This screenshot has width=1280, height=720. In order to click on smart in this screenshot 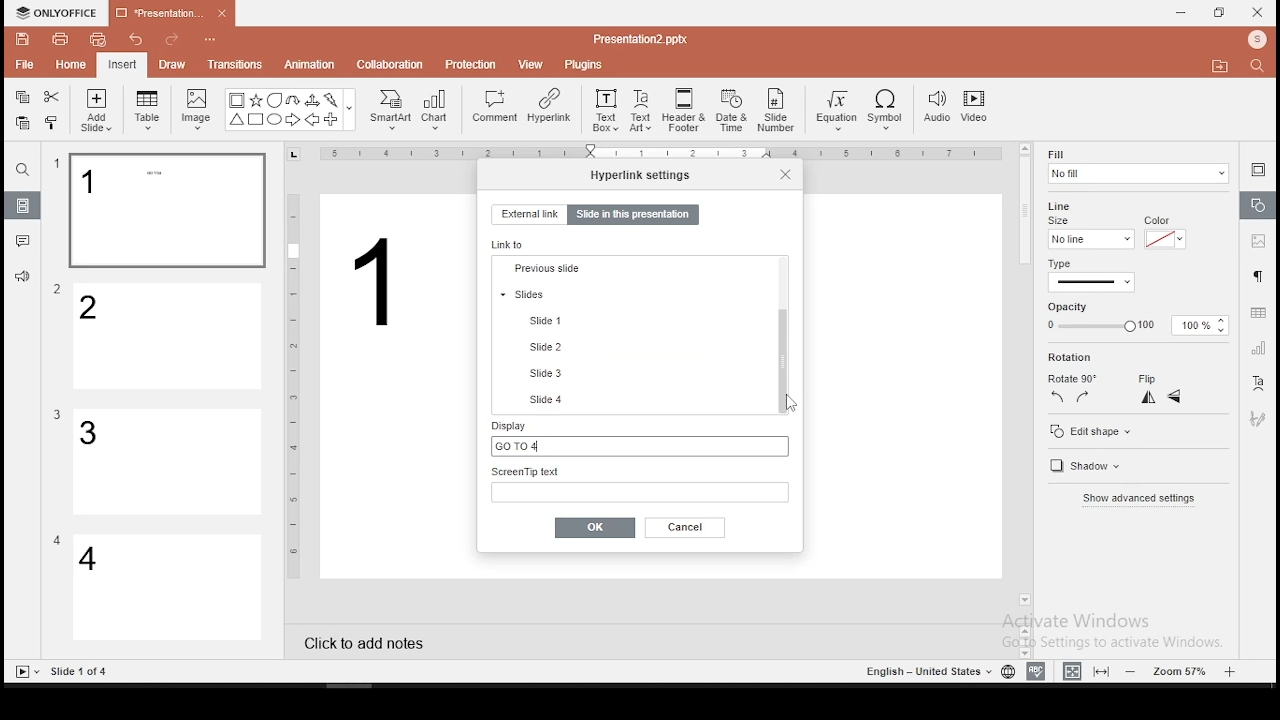, I will do `click(388, 110)`.